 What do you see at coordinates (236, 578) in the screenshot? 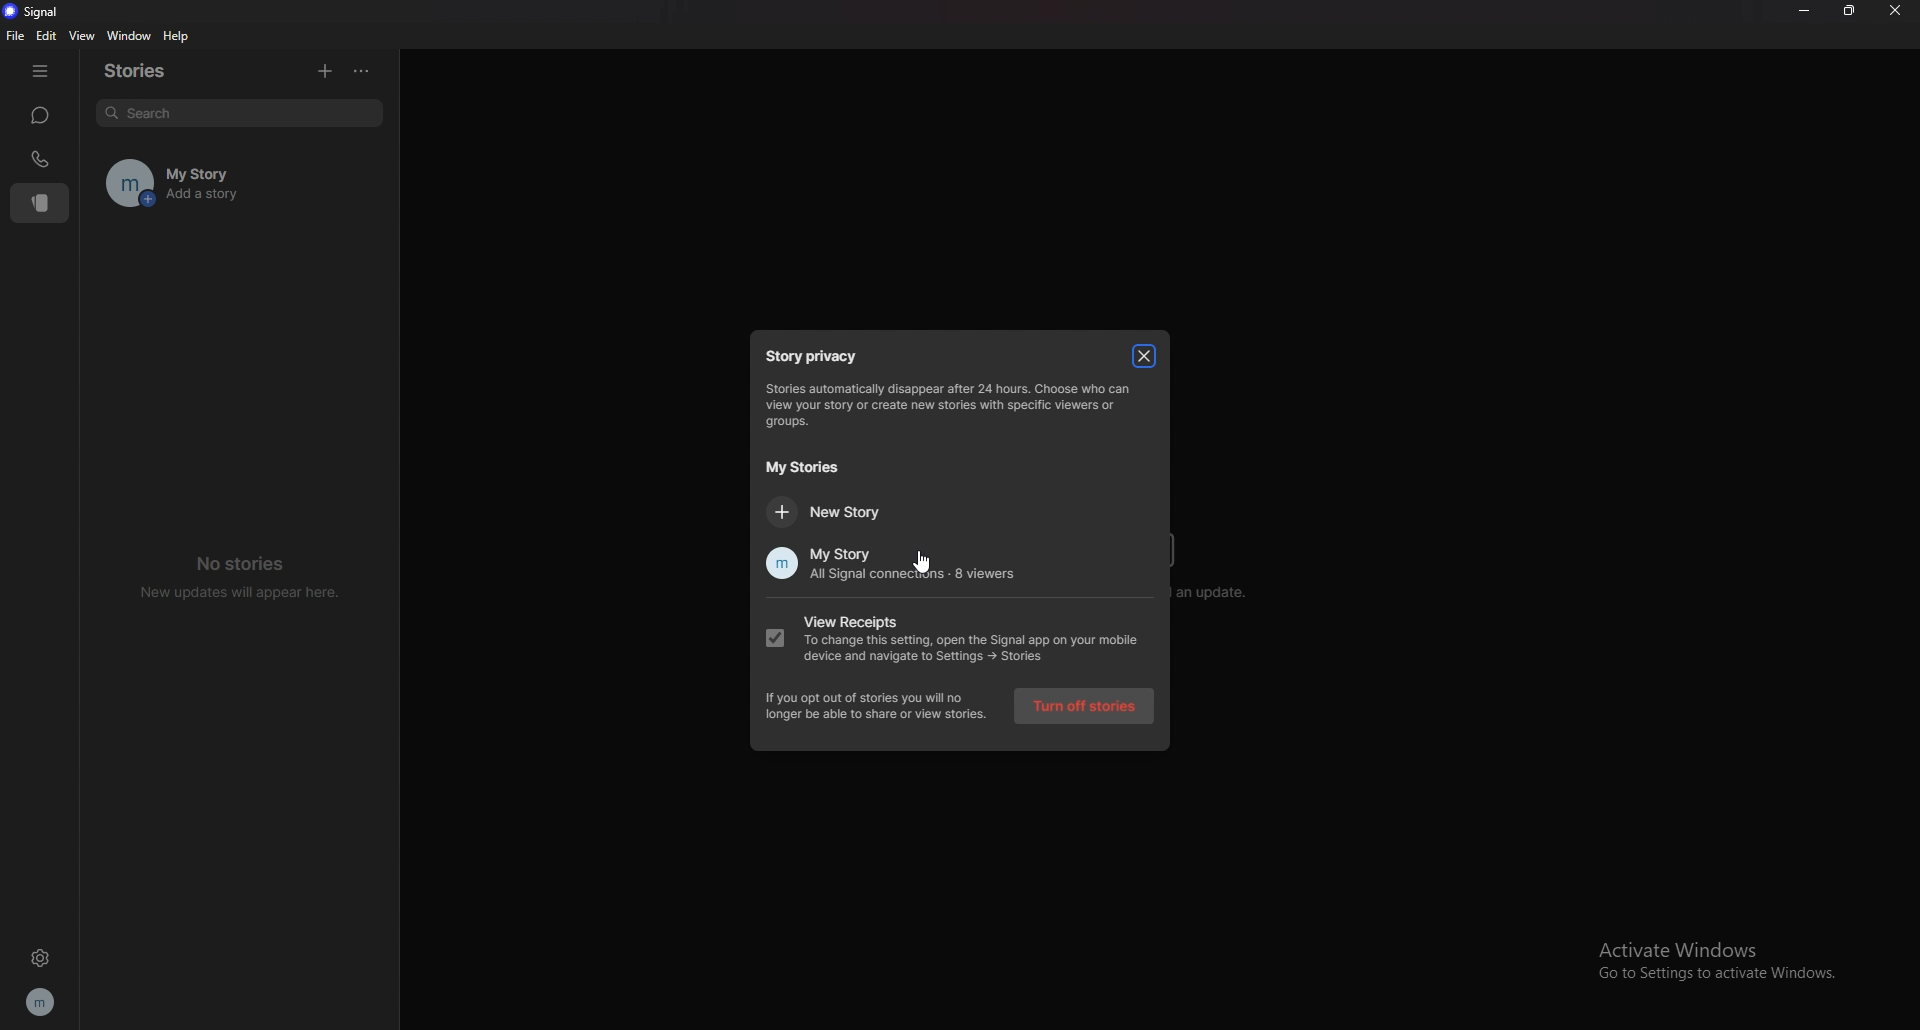
I see `no stories new updates will appear here` at bounding box center [236, 578].